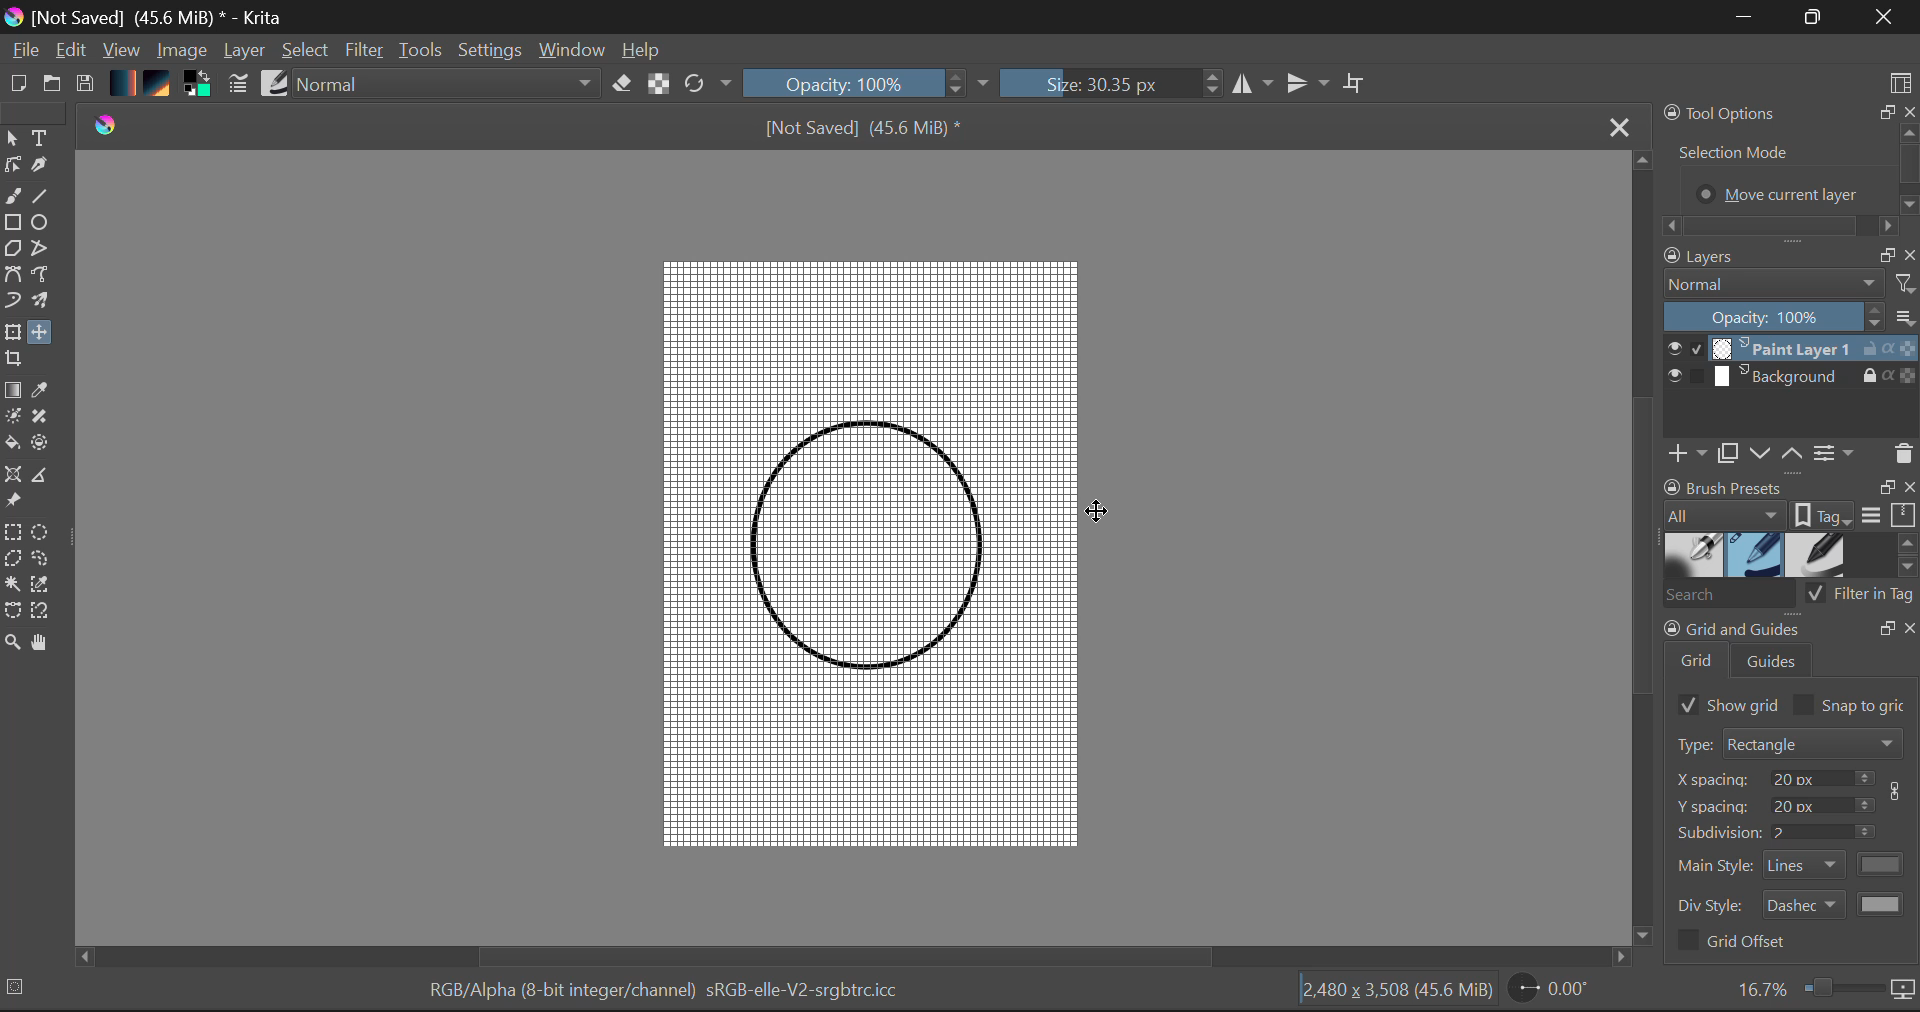 This screenshot has height=1012, width=1920. I want to click on Gradient, so click(124, 82).